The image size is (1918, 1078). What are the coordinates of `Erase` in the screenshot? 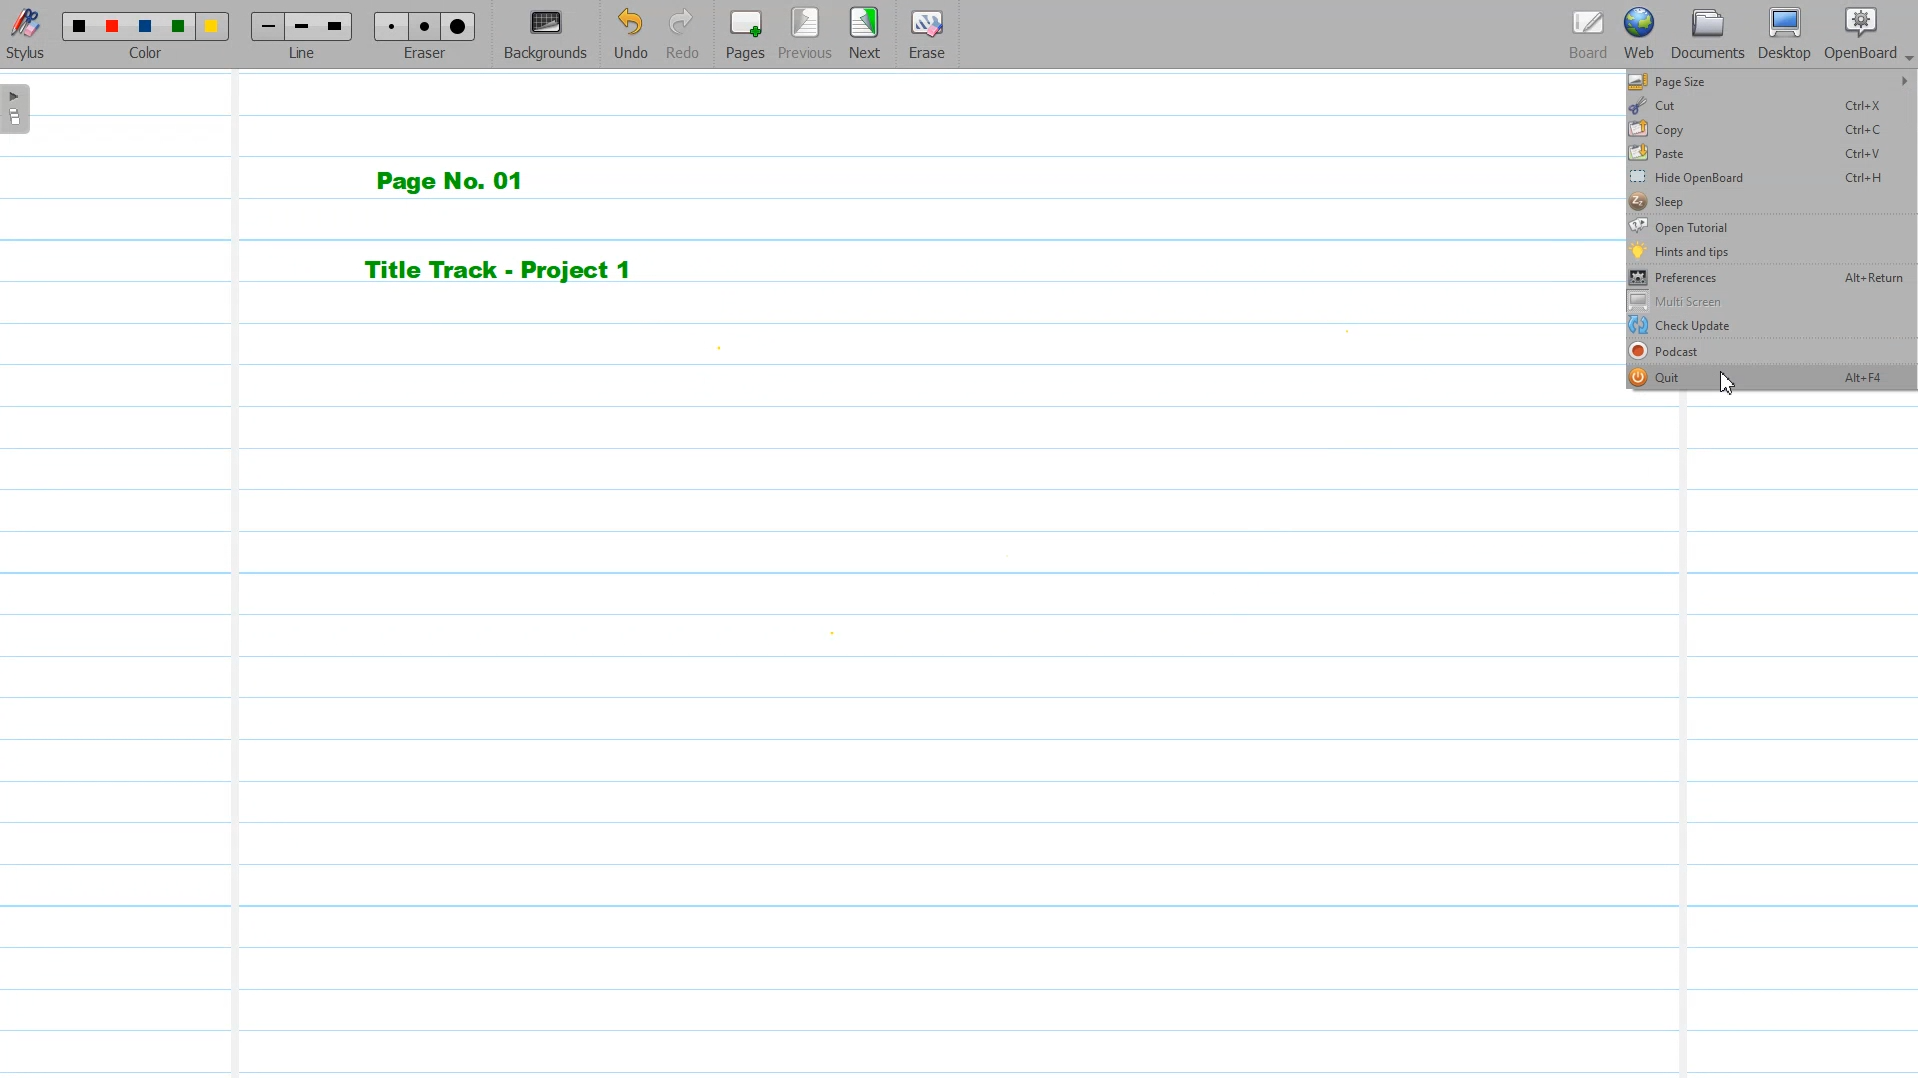 It's located at (926, 33).